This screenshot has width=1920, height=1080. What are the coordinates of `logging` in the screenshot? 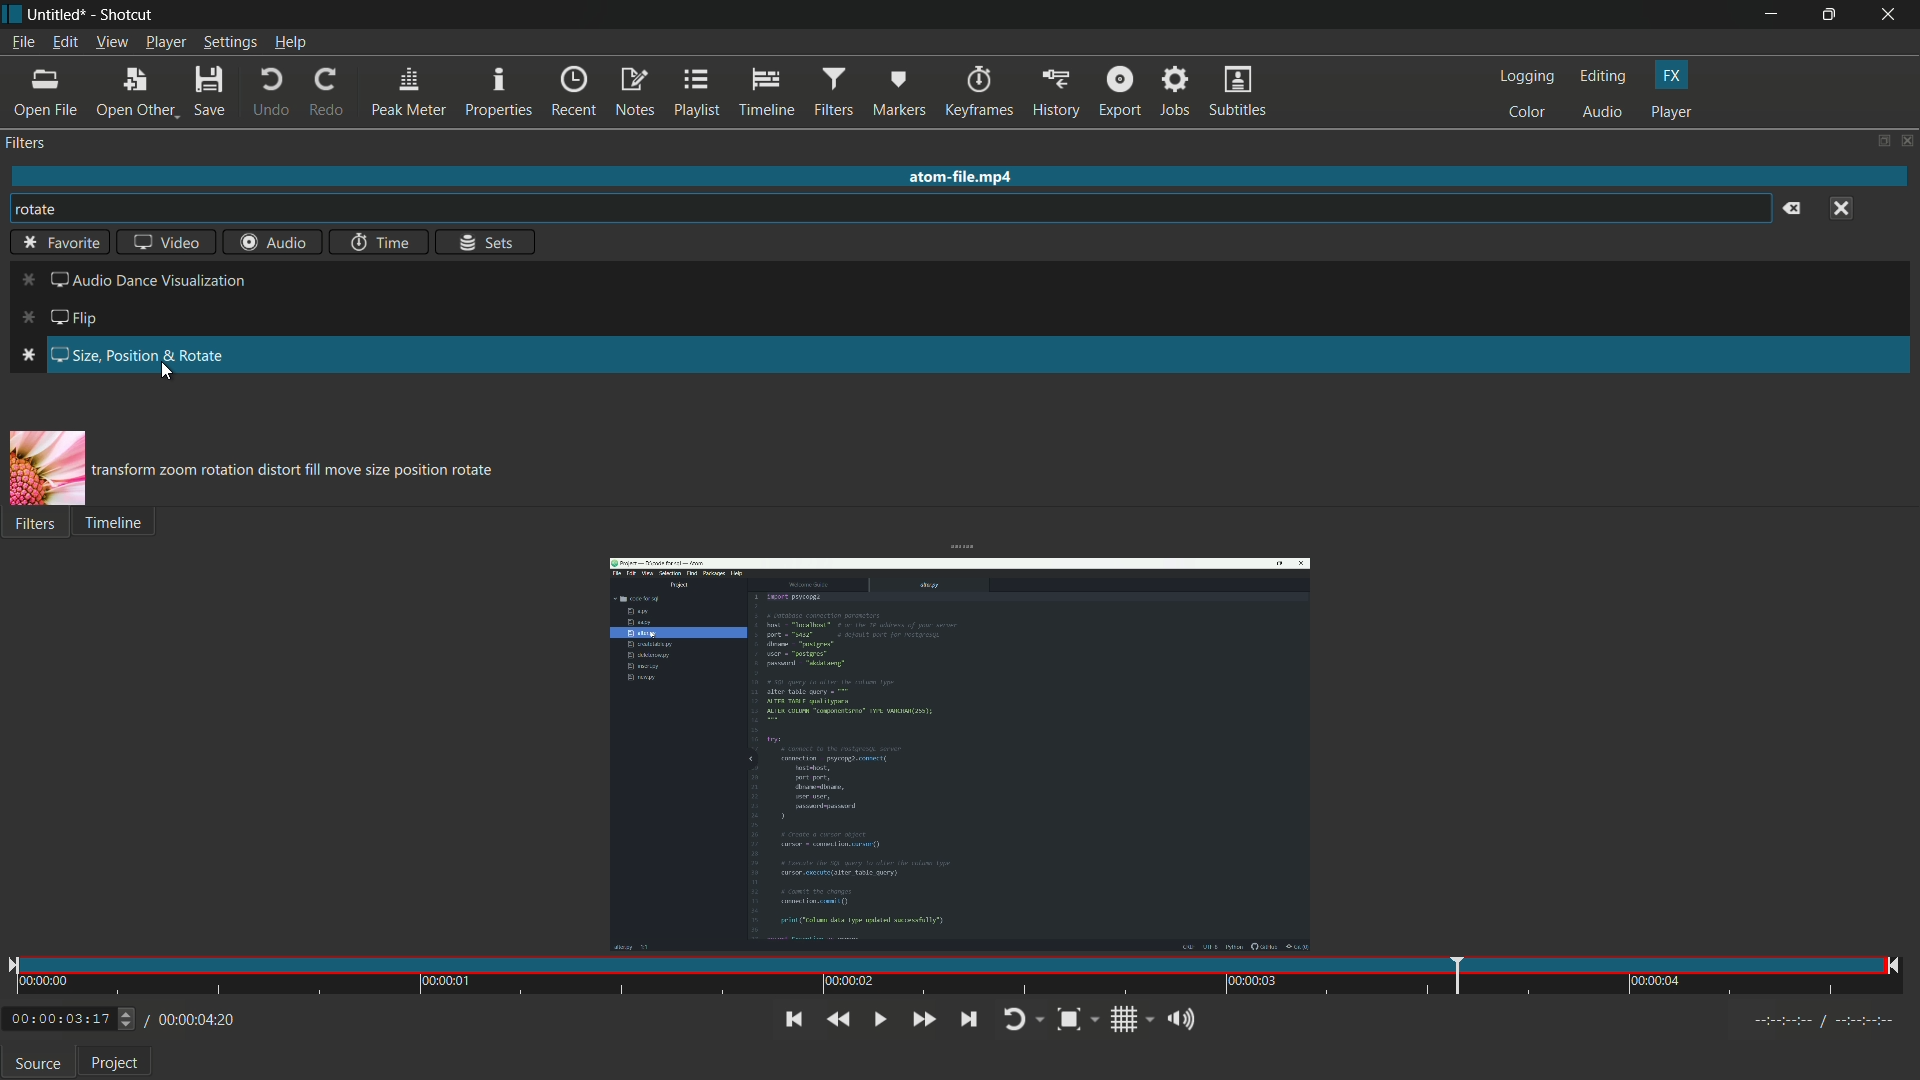 It's located at (1529, 77).